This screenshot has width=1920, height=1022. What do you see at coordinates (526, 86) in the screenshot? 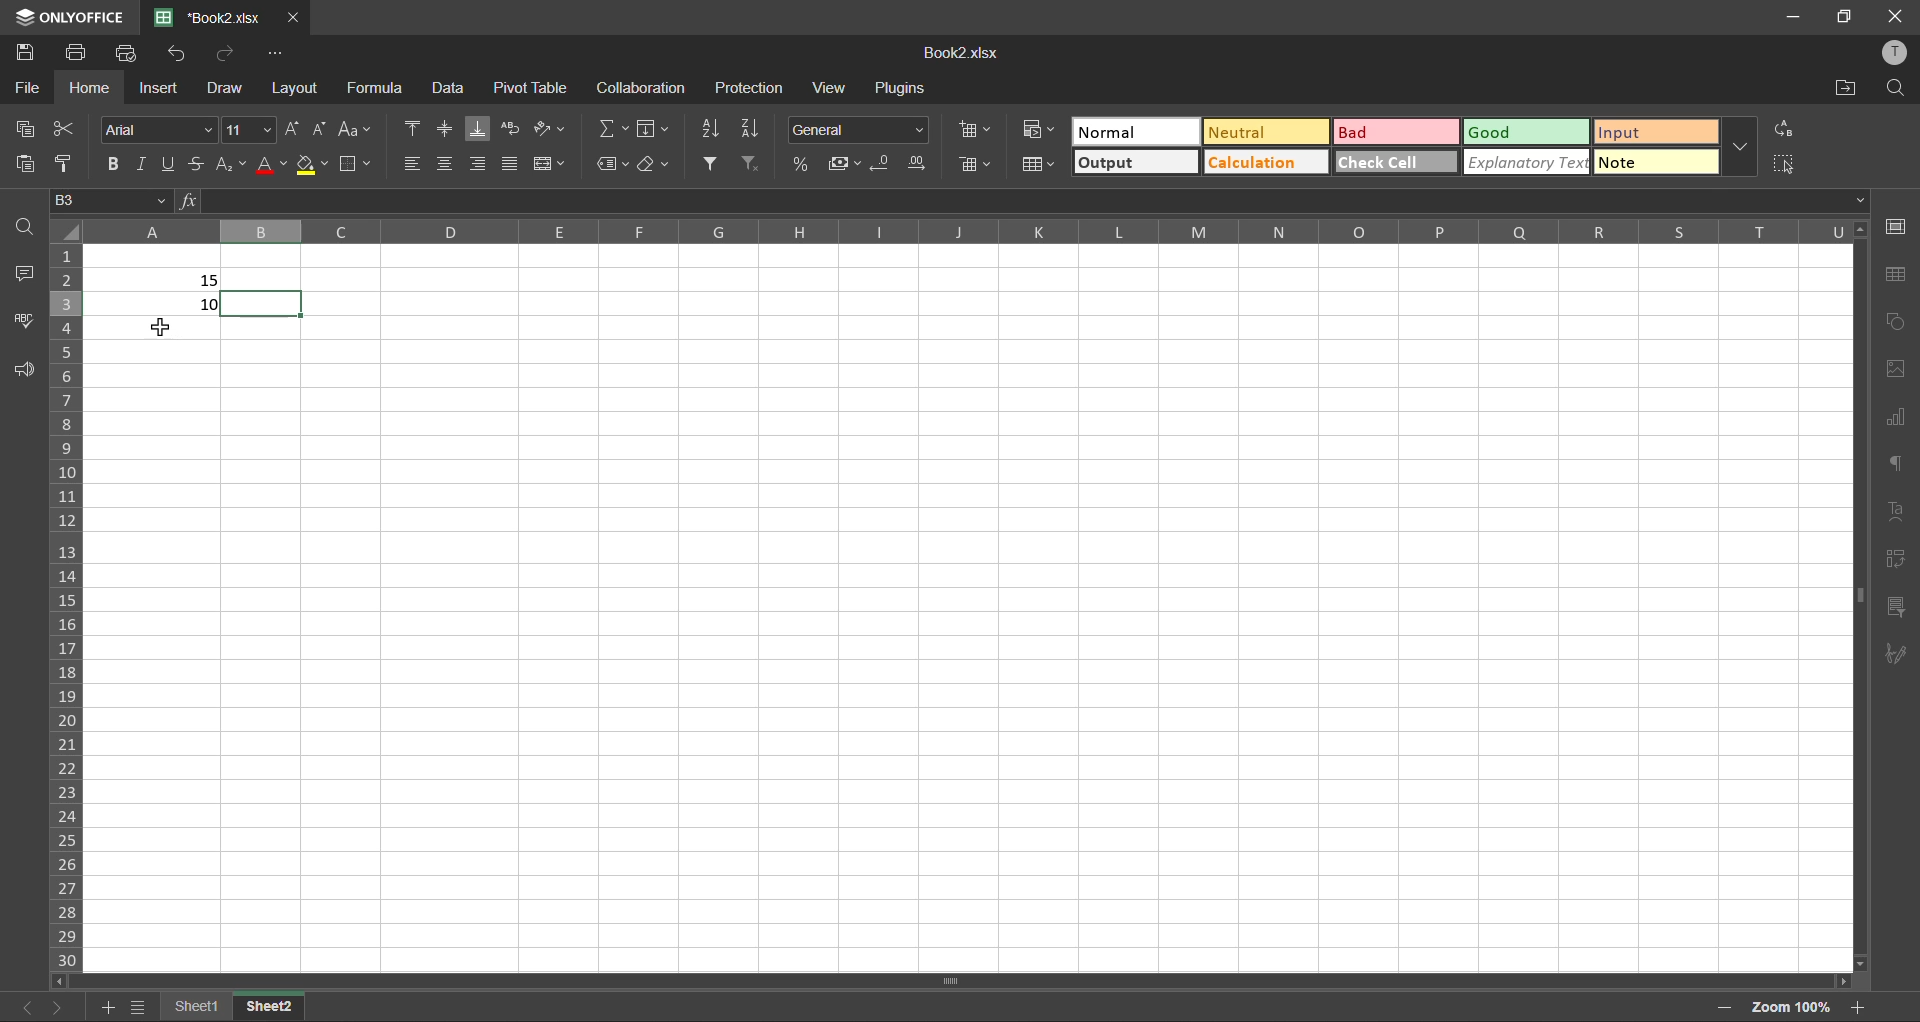
I see `pivot table` at bounding box center [526, 86].